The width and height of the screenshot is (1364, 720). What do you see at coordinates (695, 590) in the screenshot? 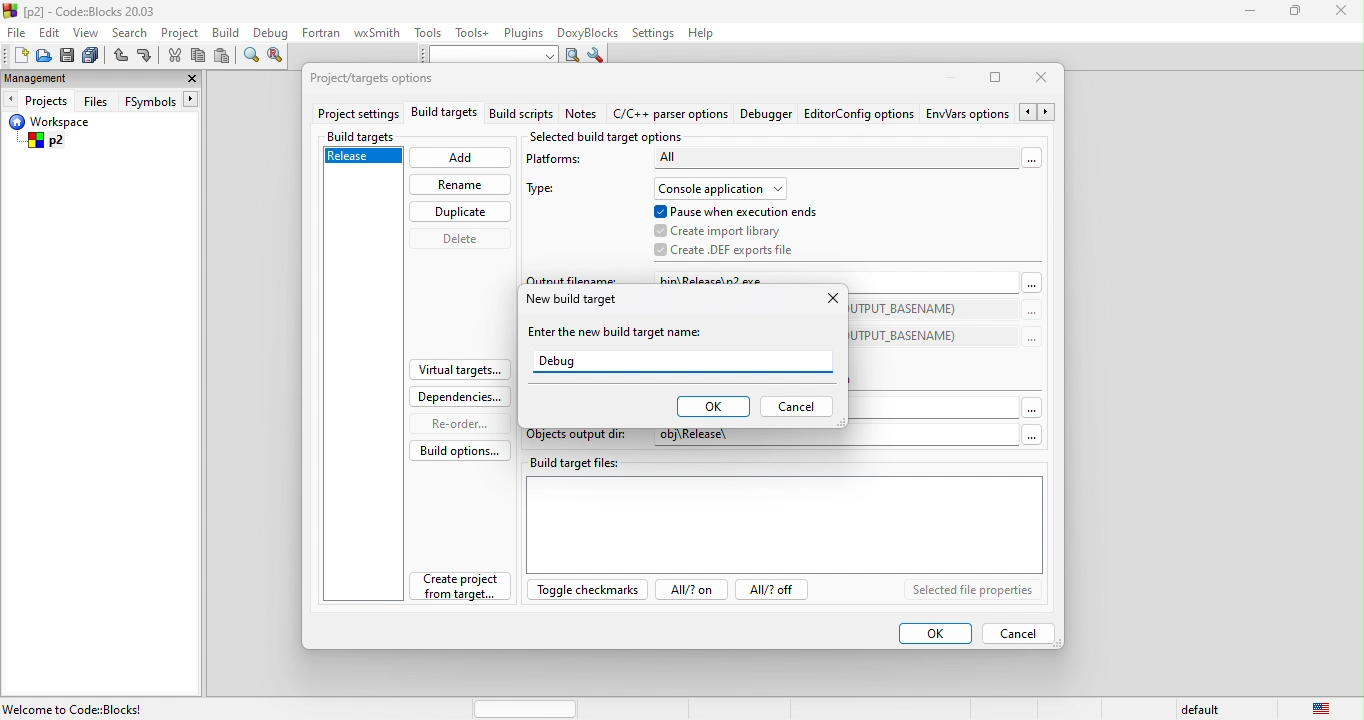
I see `all? on` at bounding box center [695, 590].